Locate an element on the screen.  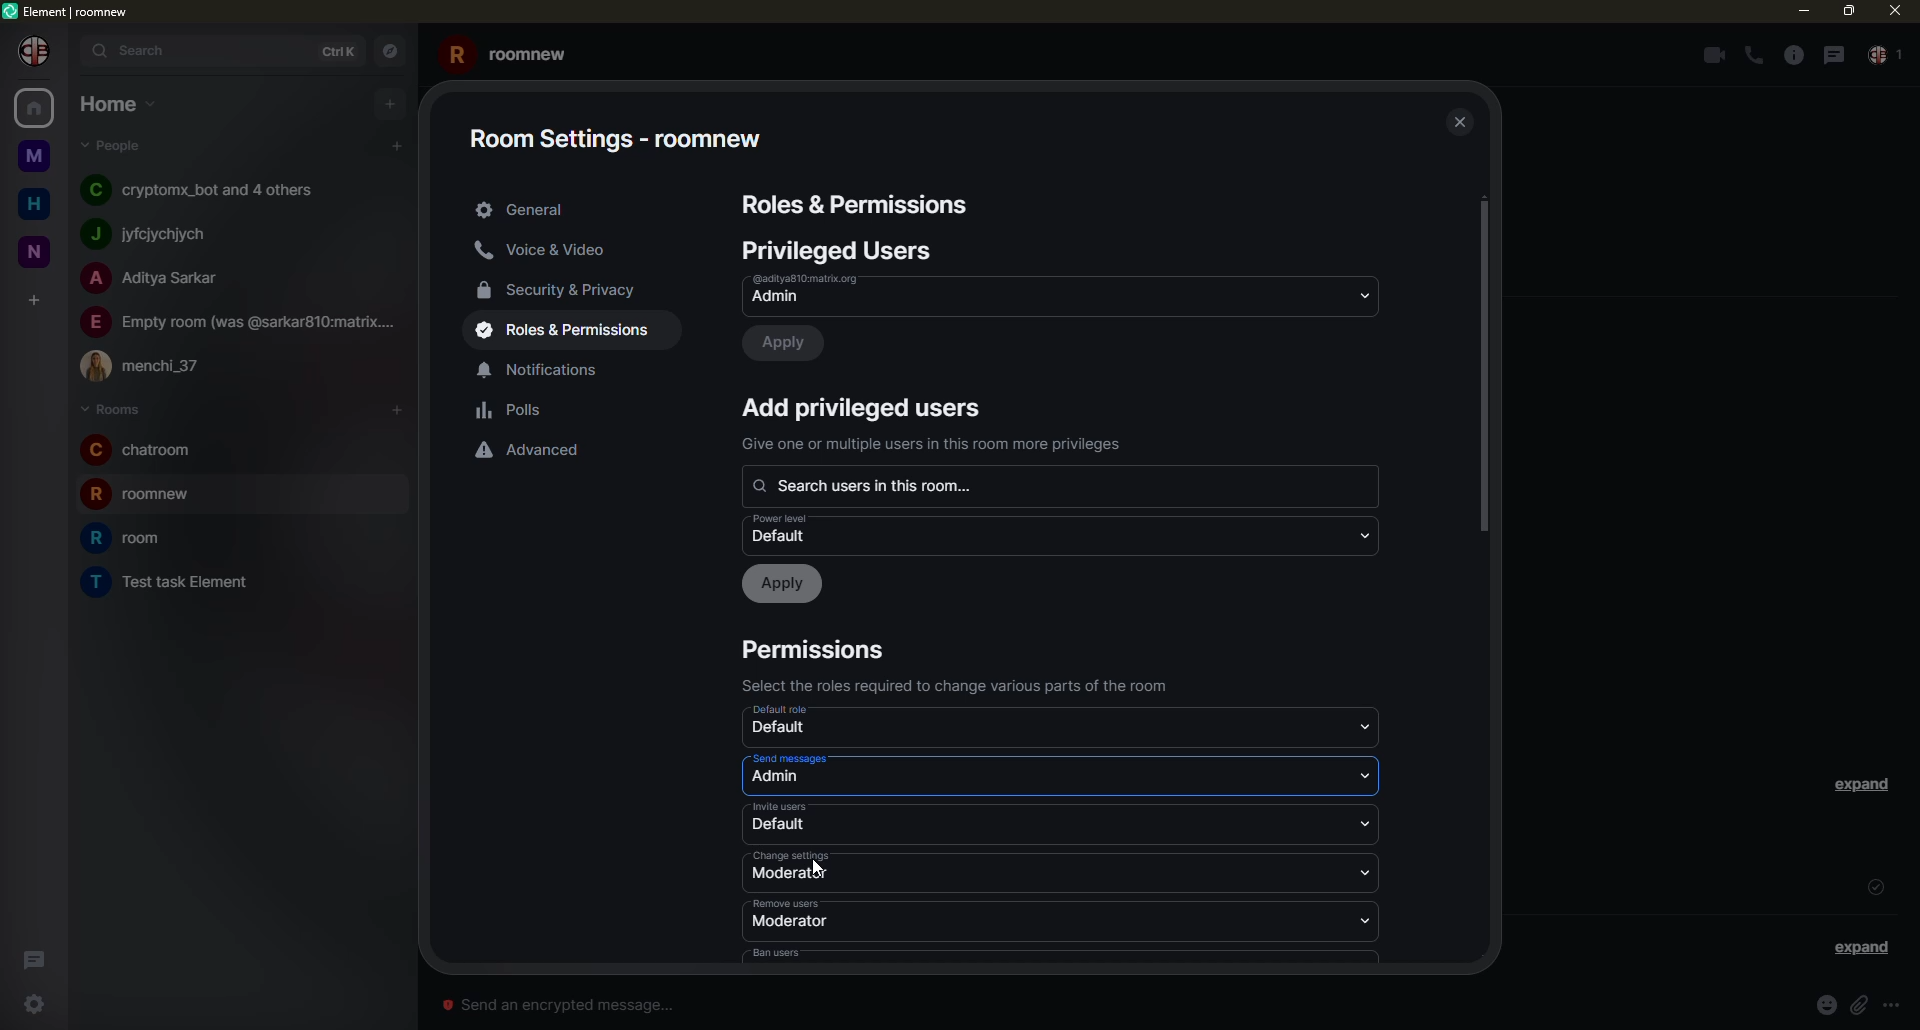
default is located at coordinates (792, 711).